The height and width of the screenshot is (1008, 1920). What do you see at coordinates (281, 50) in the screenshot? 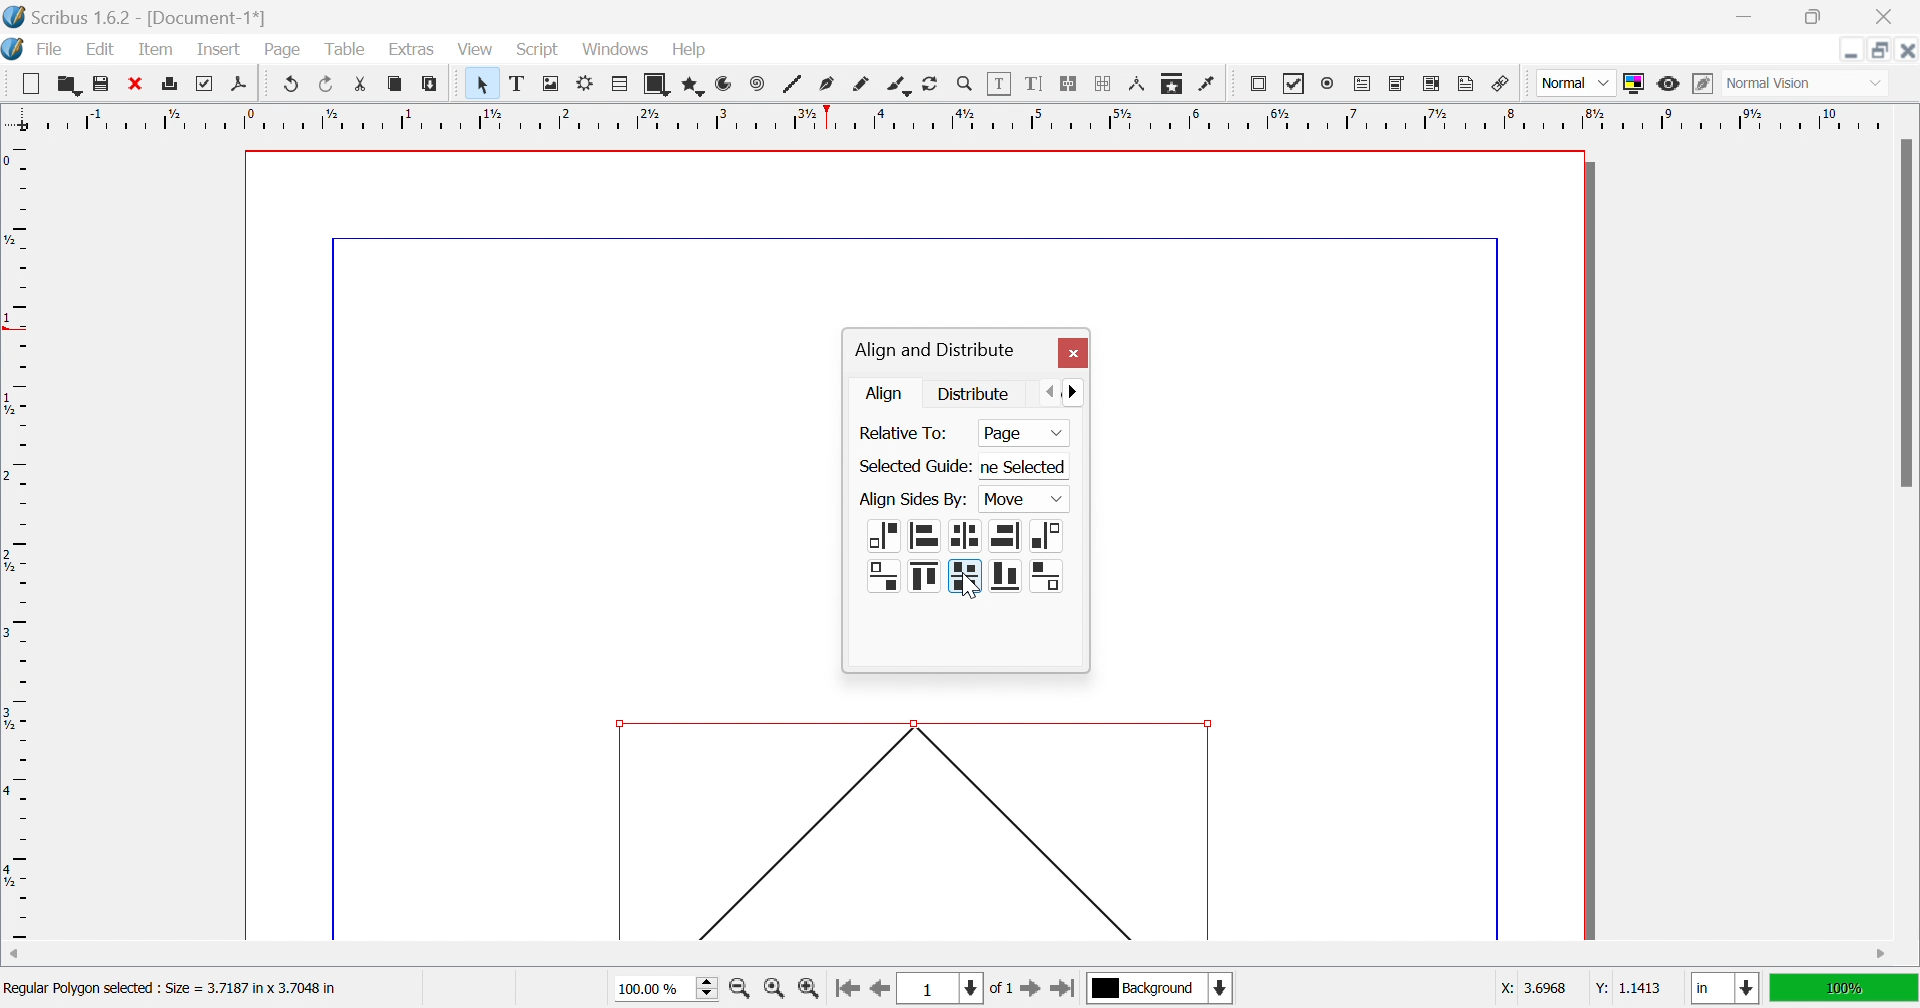
I see `Page` at bounding box center [281, 50].